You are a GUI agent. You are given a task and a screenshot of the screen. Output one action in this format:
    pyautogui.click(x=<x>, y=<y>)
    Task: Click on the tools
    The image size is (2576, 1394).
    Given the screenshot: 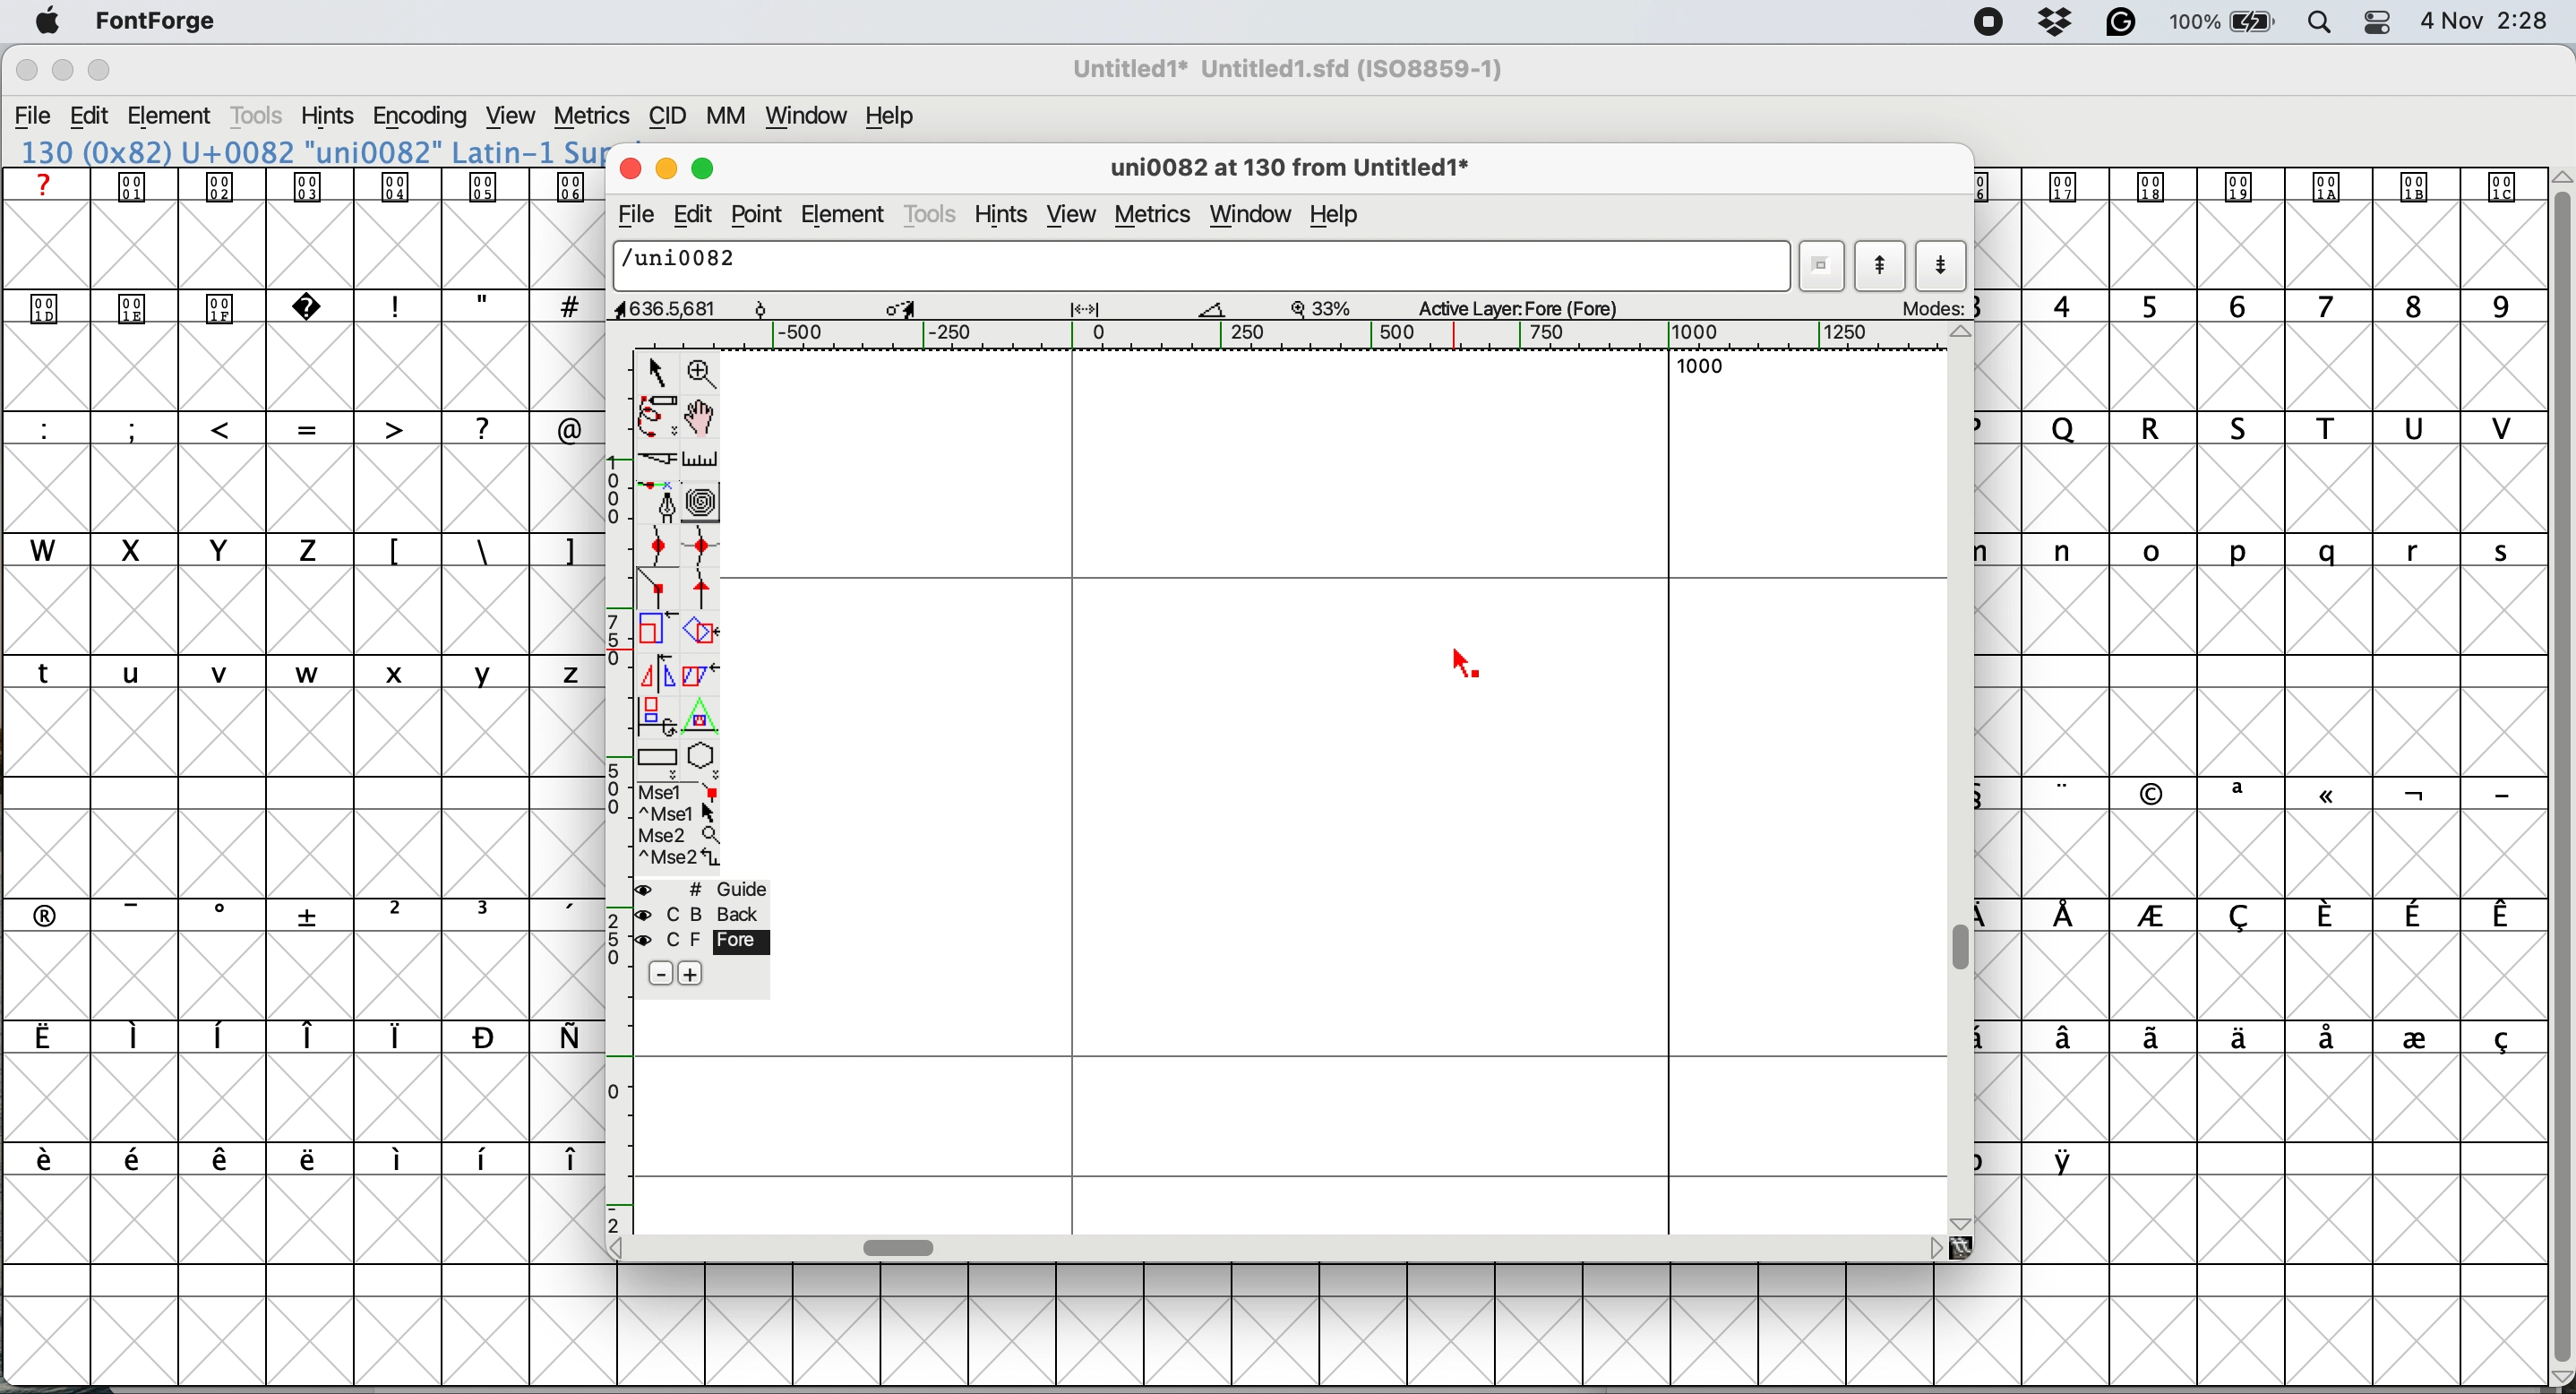 What is the action you would take?
    pyautogui.click(x=932, y=217)
    